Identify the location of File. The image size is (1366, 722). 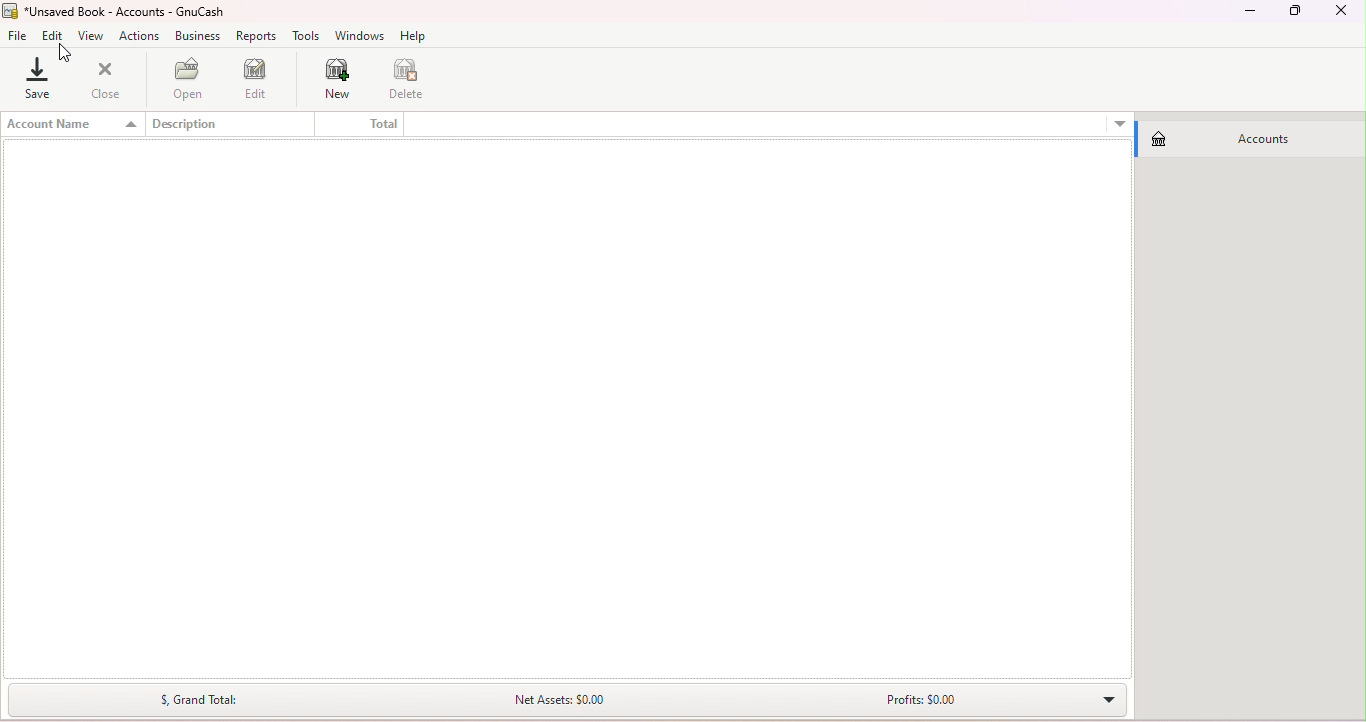
(17, 35).